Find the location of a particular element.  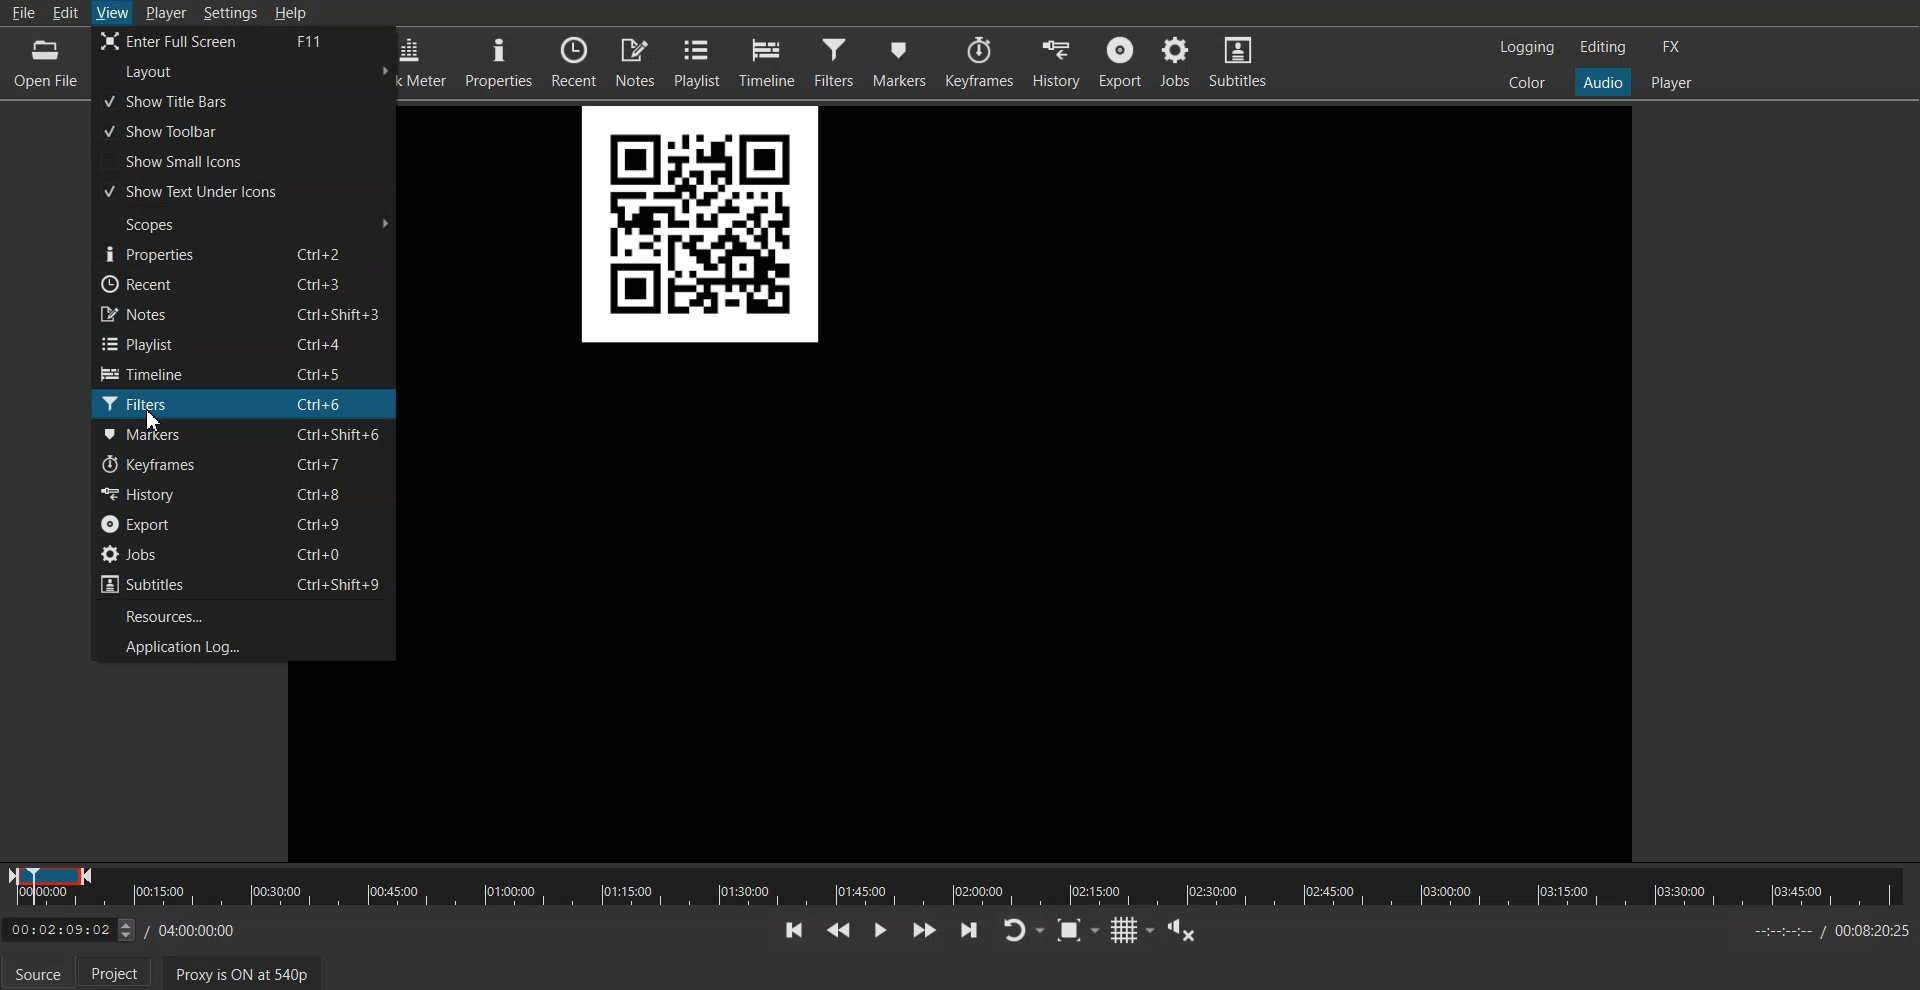

Show Title Bars is located at coordinates (243, 101).